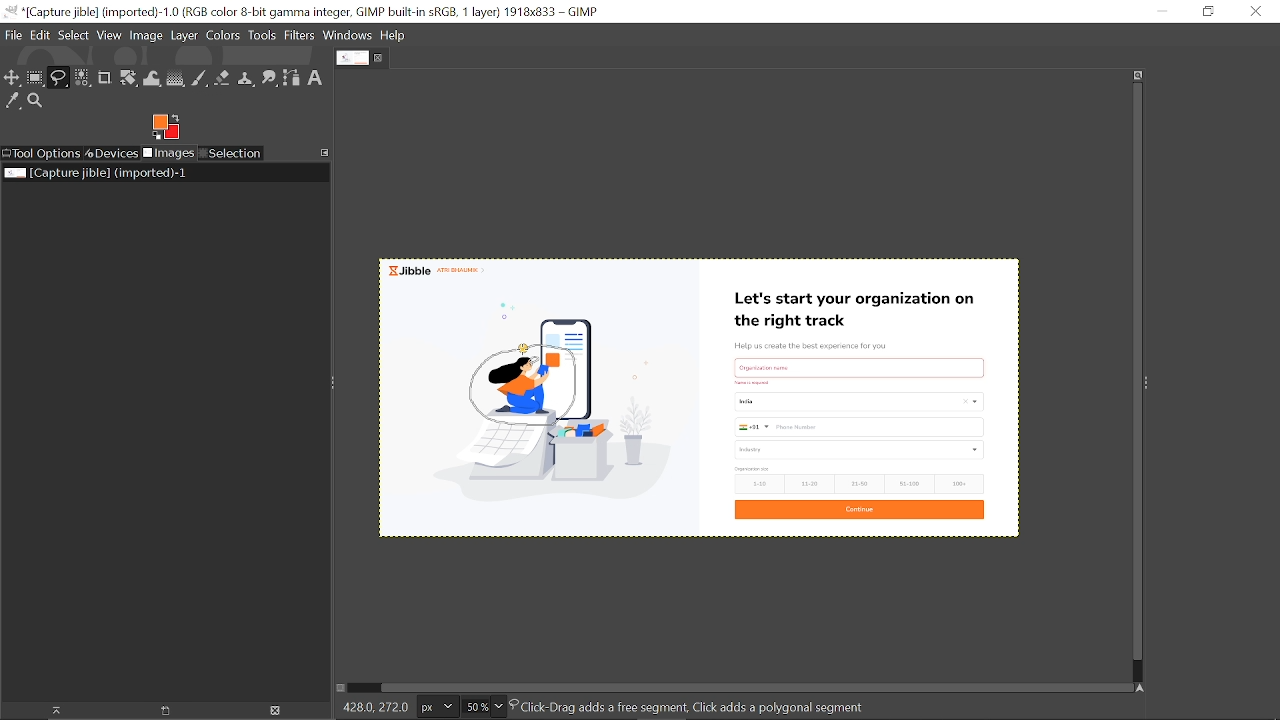 This screenshot has width=1280, height=720. I want to click on Zoom tool, so click(38, 103).